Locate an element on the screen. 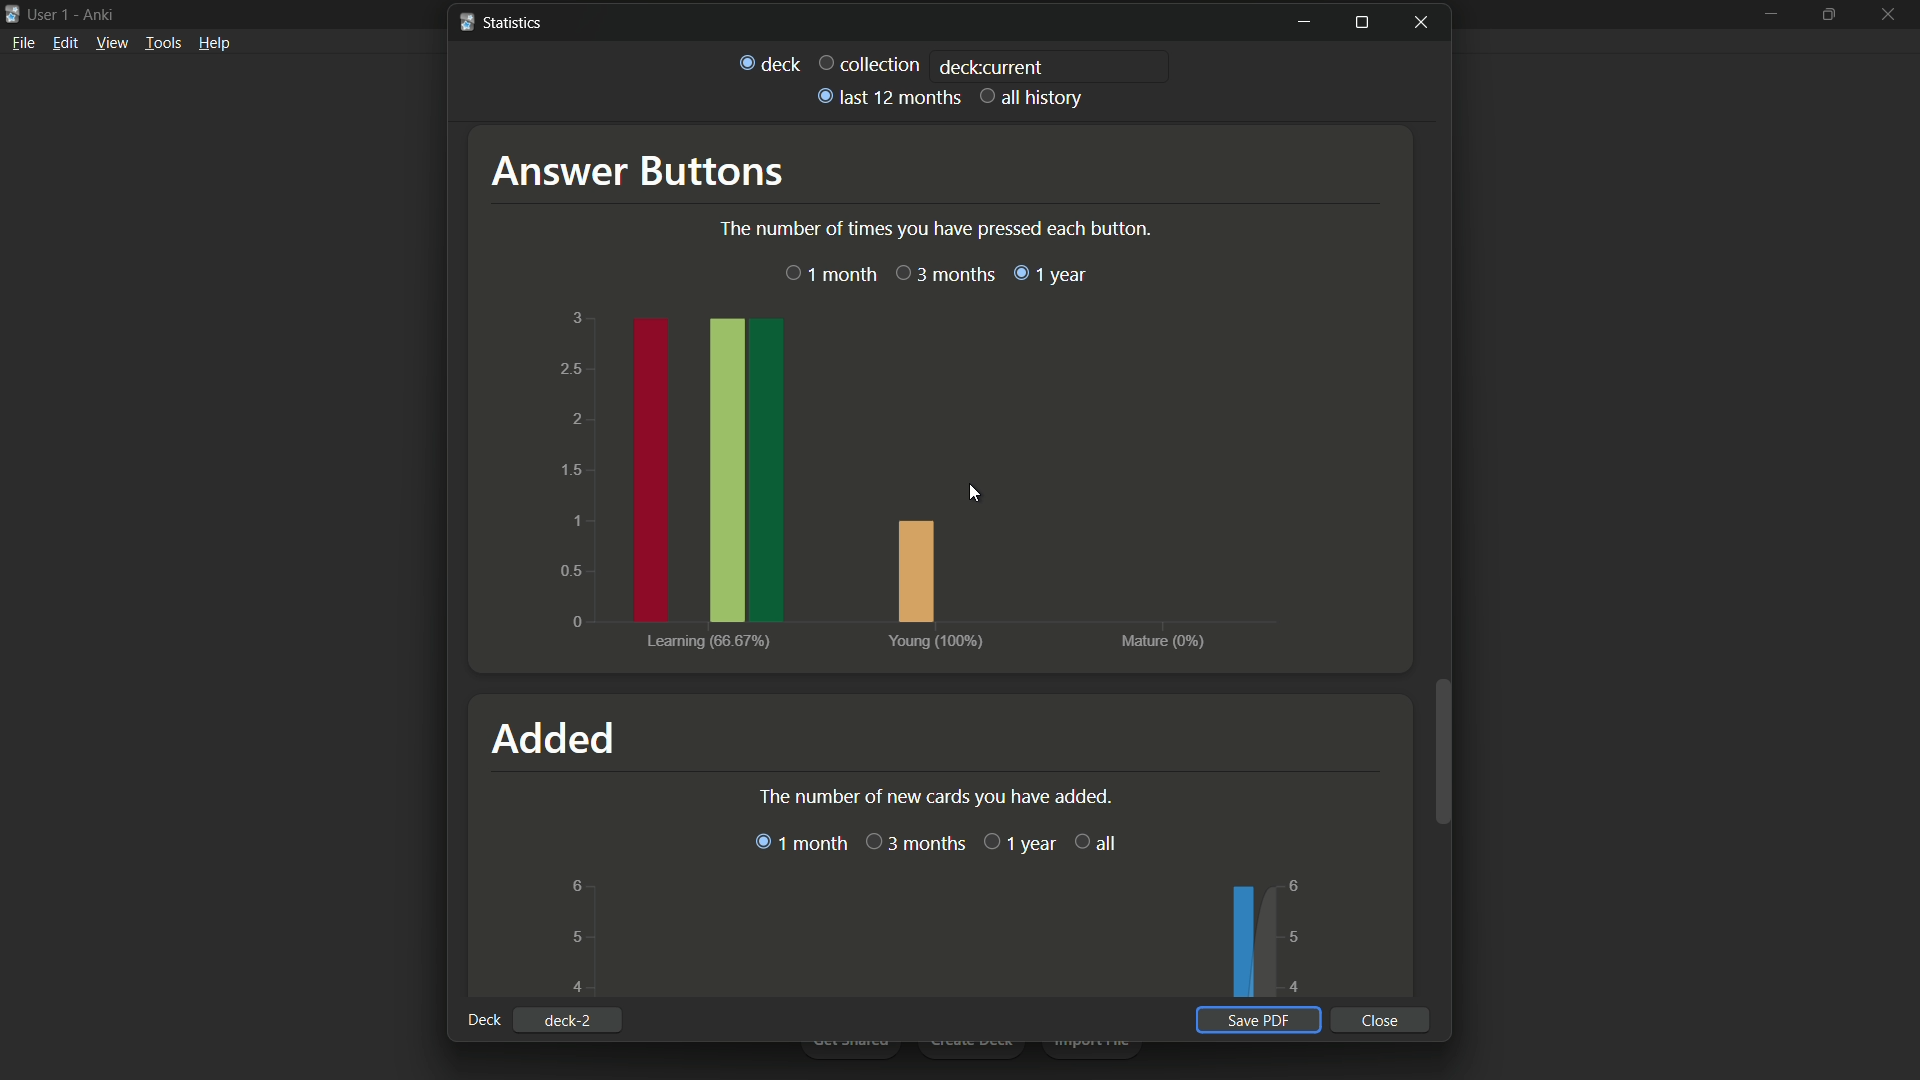  Close is located at coordinates (1383, 1020).